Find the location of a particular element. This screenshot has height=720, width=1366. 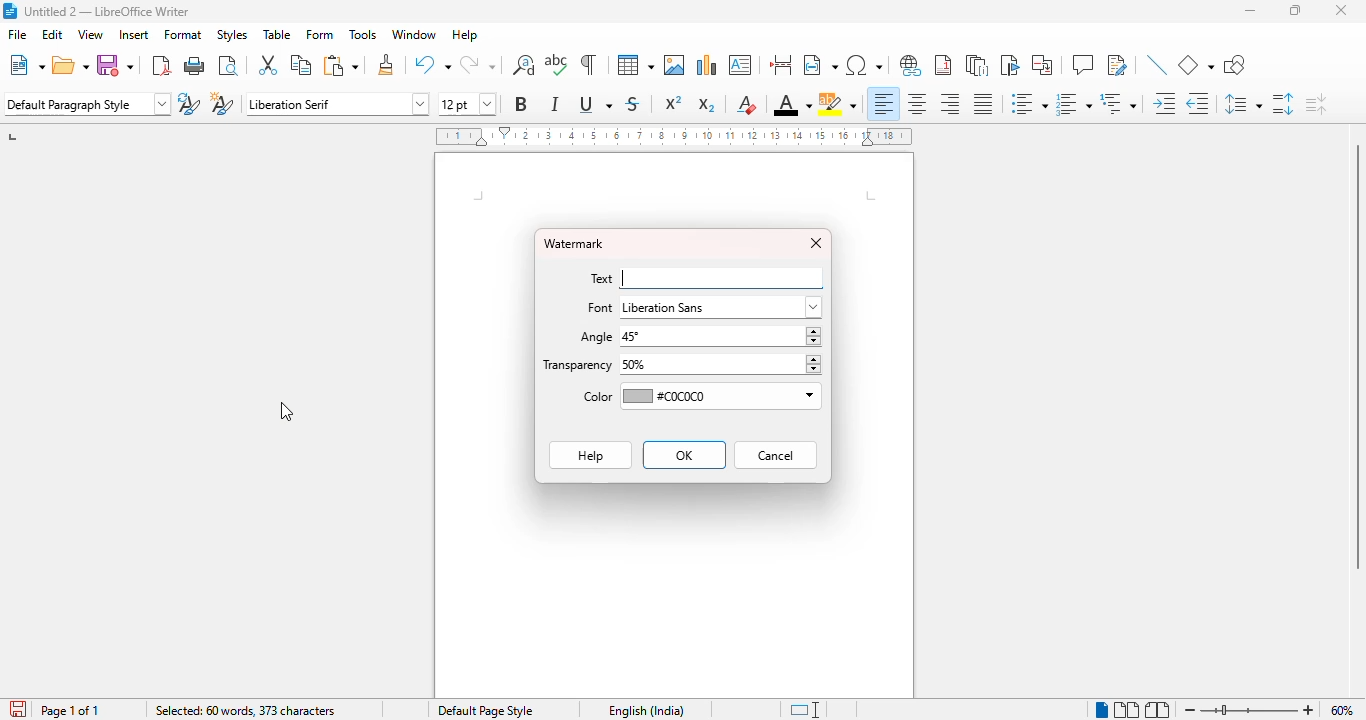

insert field is located at coordinates (820, 65).